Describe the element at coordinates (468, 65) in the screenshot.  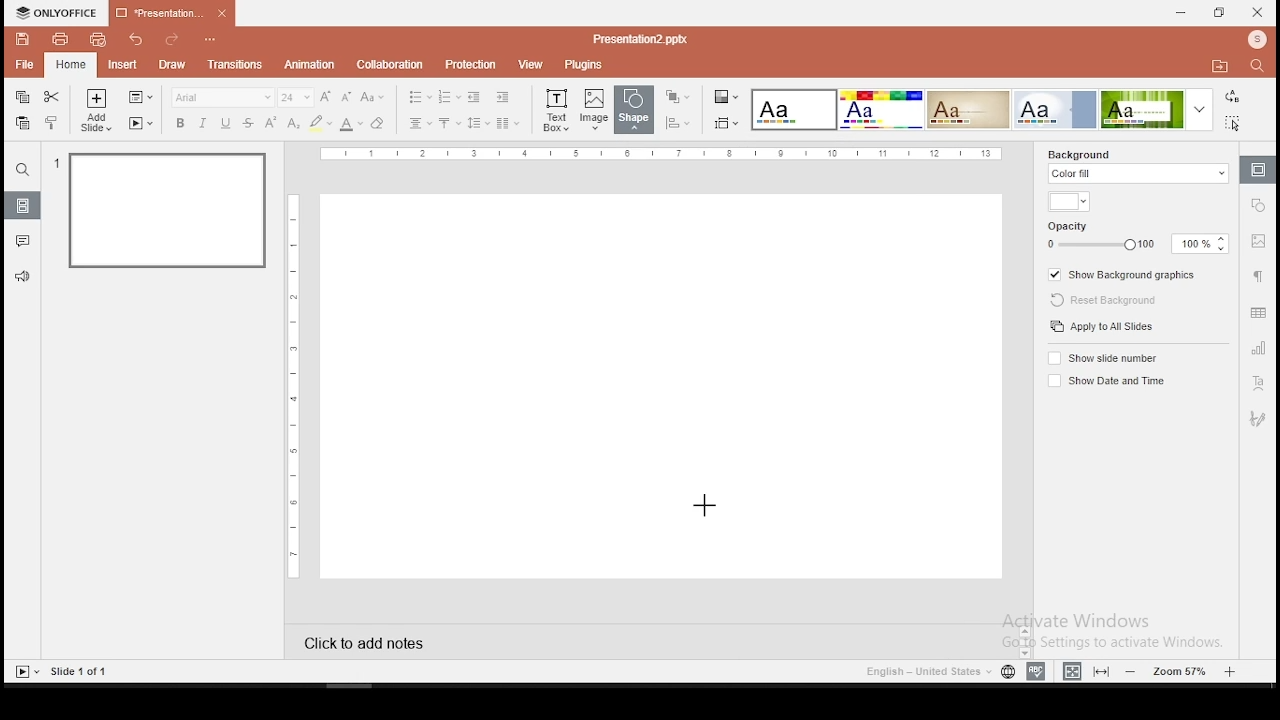
I see `protection` at that location.